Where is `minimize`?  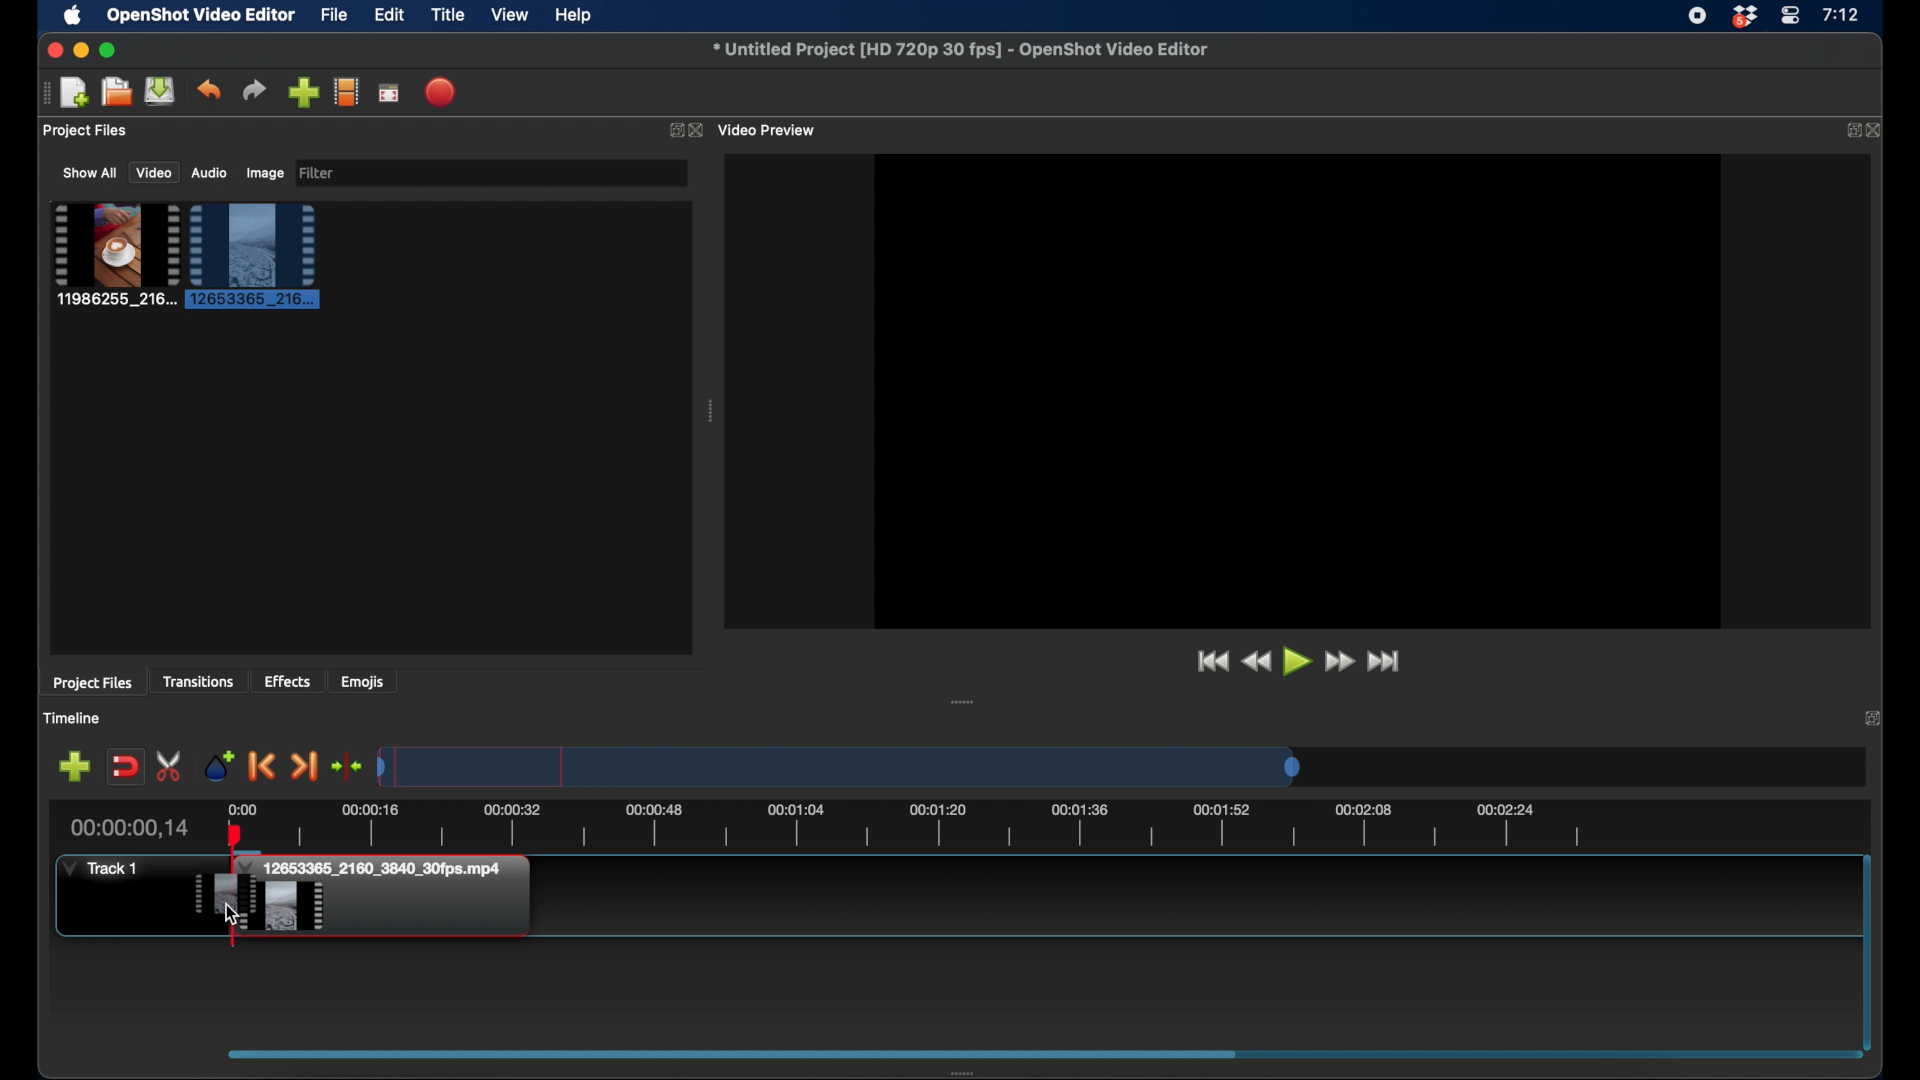 minimize is located at coordinates (80, 51).